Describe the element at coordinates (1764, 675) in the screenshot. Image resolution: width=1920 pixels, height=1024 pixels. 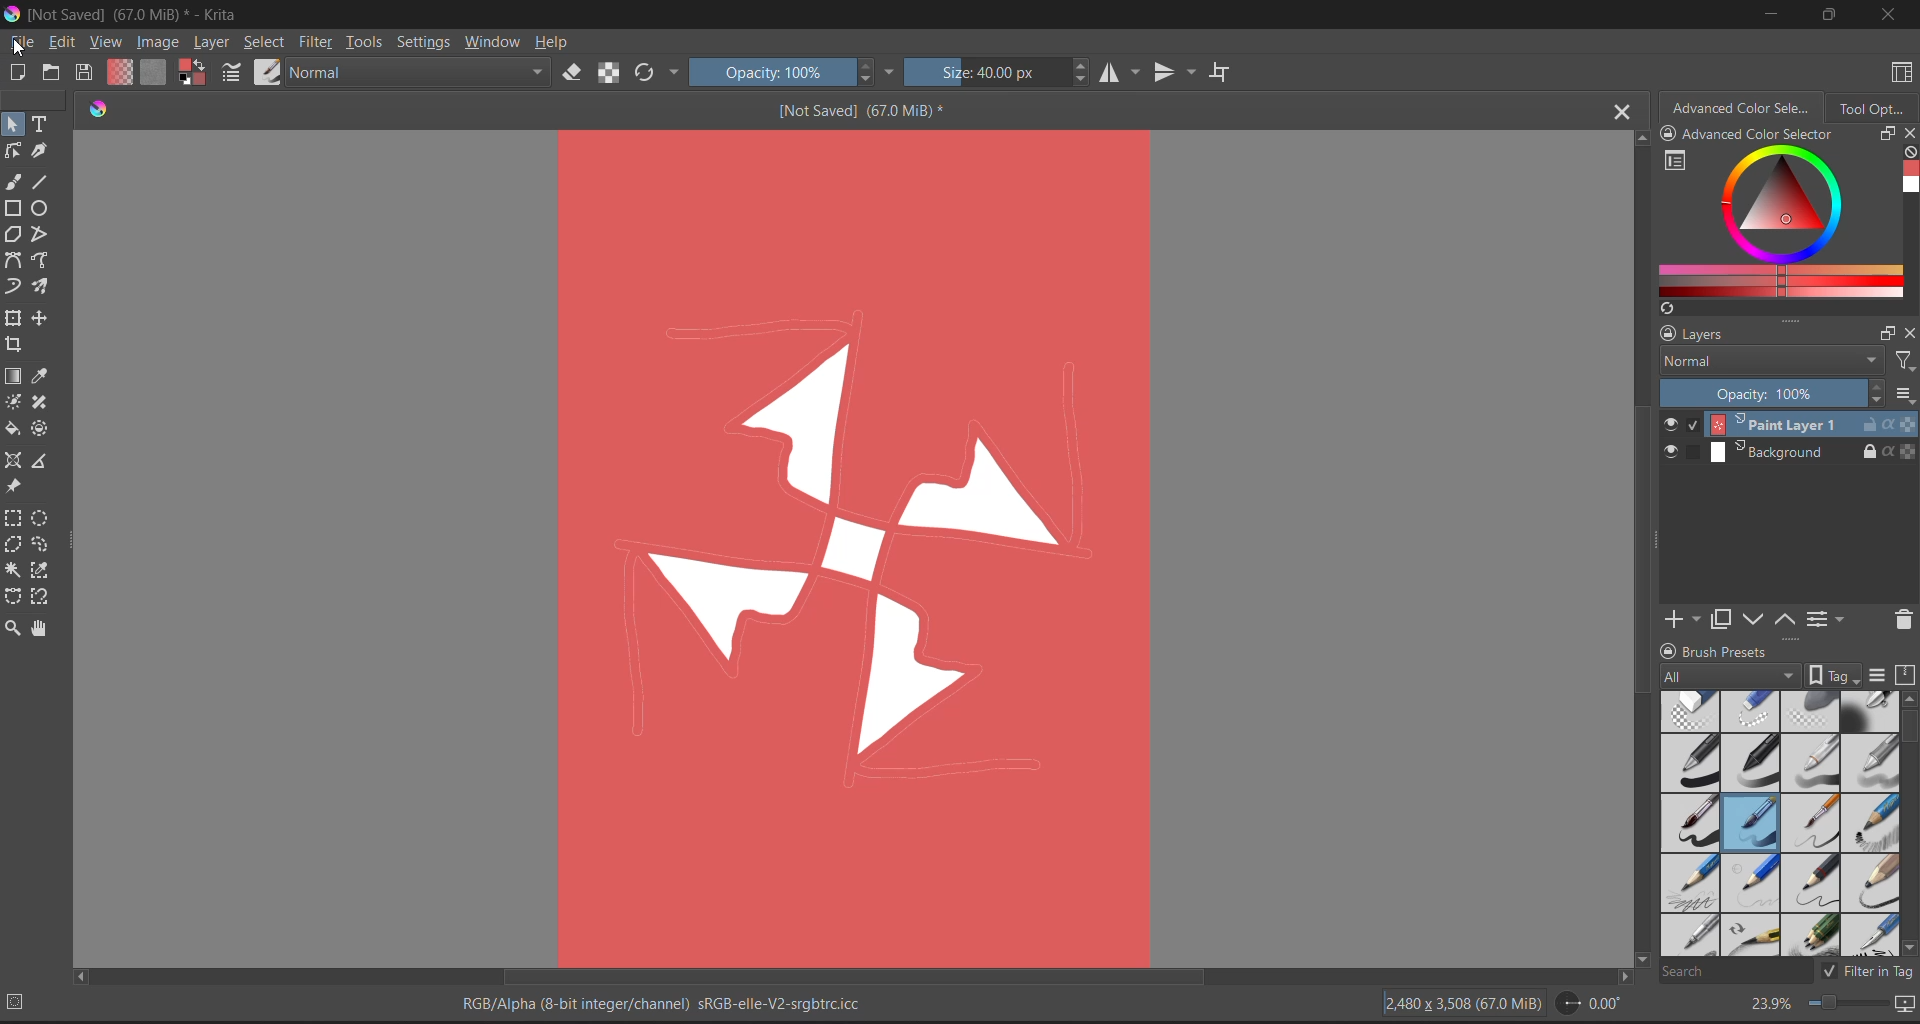
I see `tag` at that location.